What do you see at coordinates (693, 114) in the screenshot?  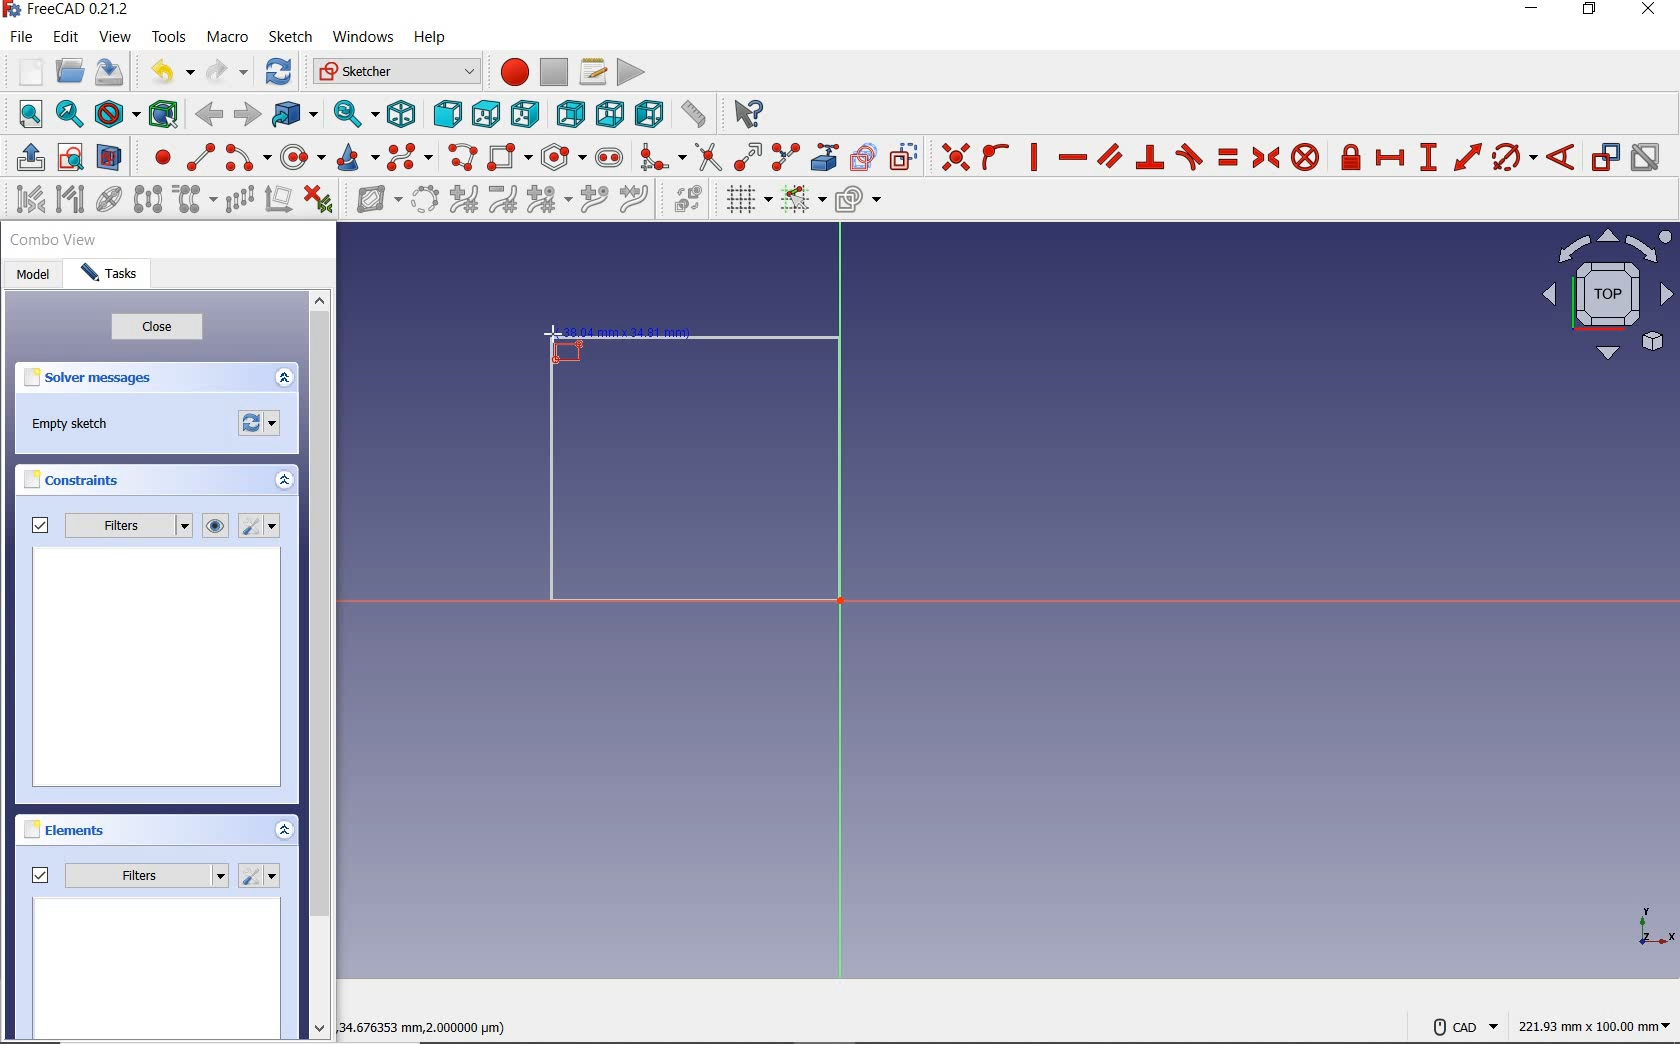 I see `measure distance` at bounding box center [693, 114].